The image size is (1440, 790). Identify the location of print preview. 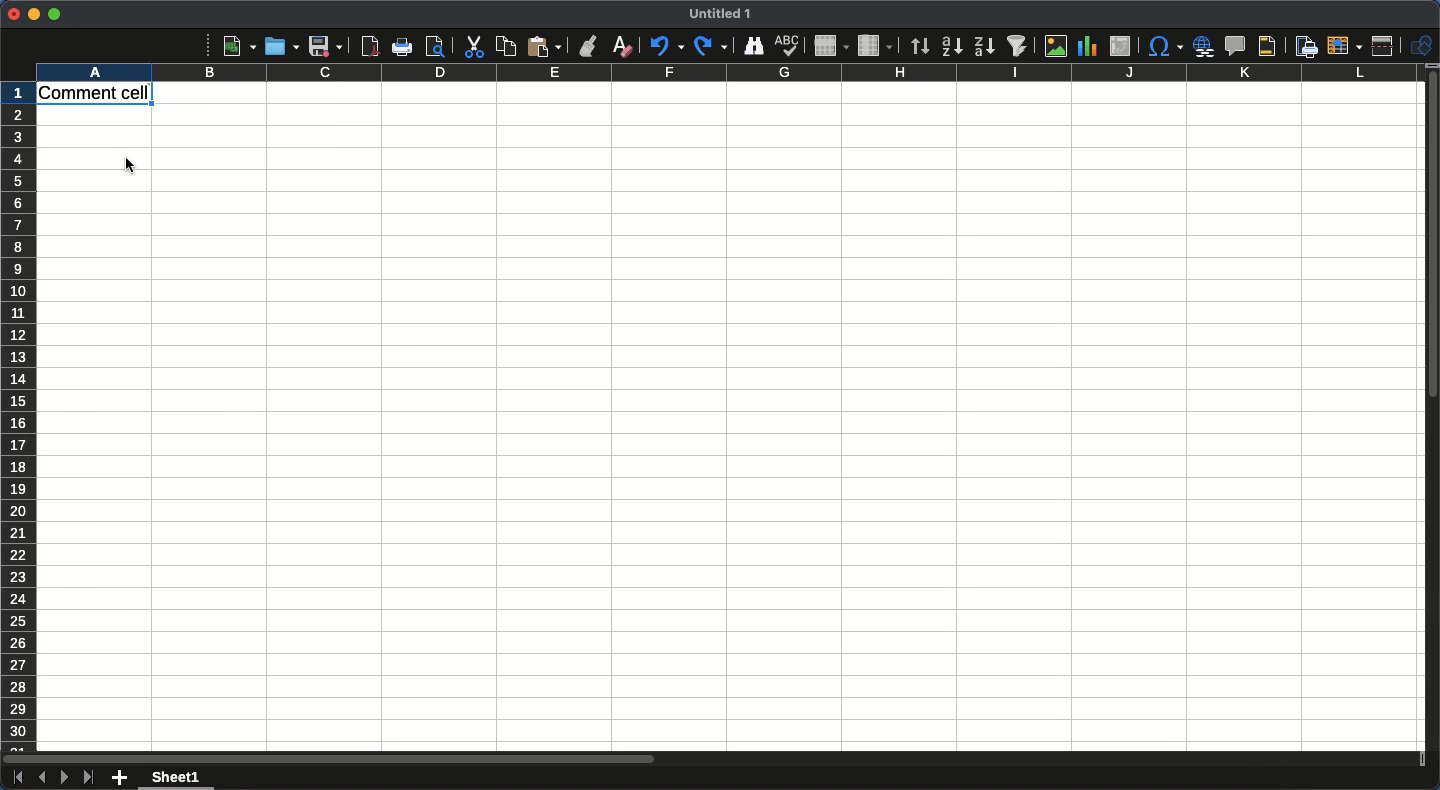
(440, 44).